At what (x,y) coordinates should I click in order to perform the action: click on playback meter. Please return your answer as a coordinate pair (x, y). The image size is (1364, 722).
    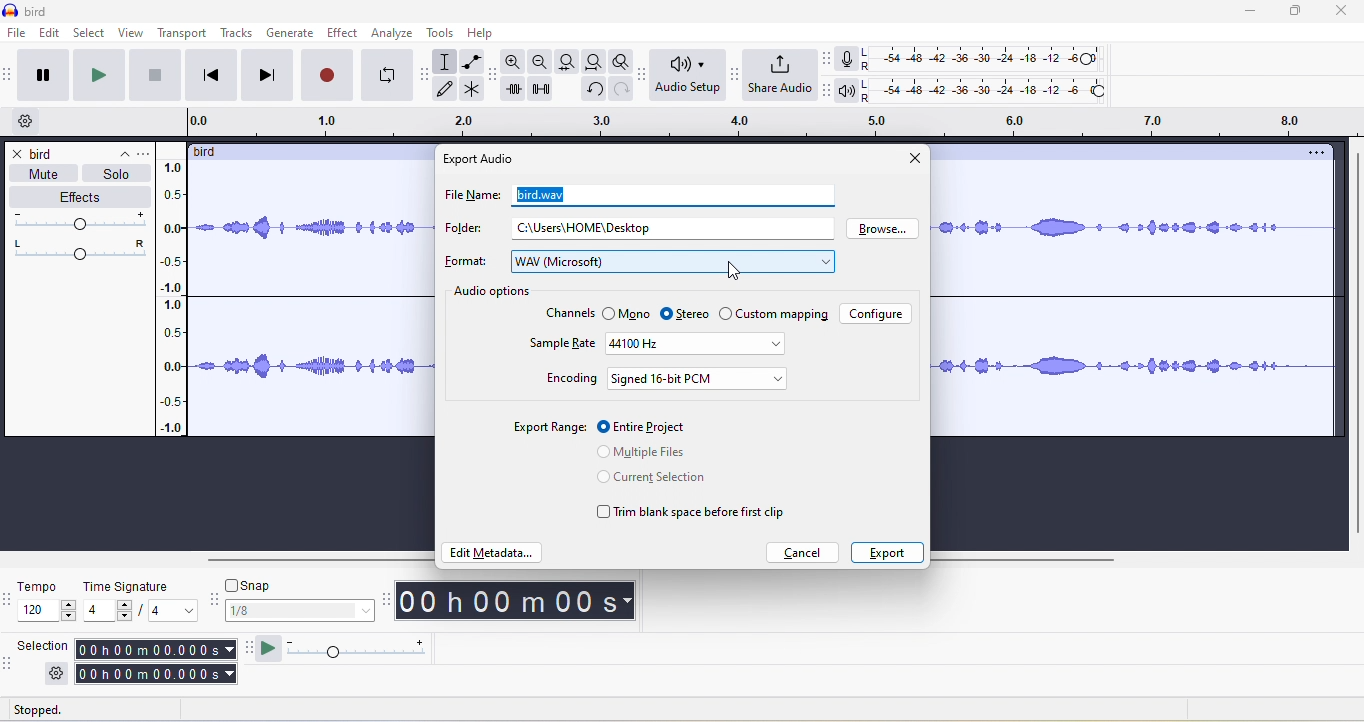
    Looking at the image, I should click on (847, 92).